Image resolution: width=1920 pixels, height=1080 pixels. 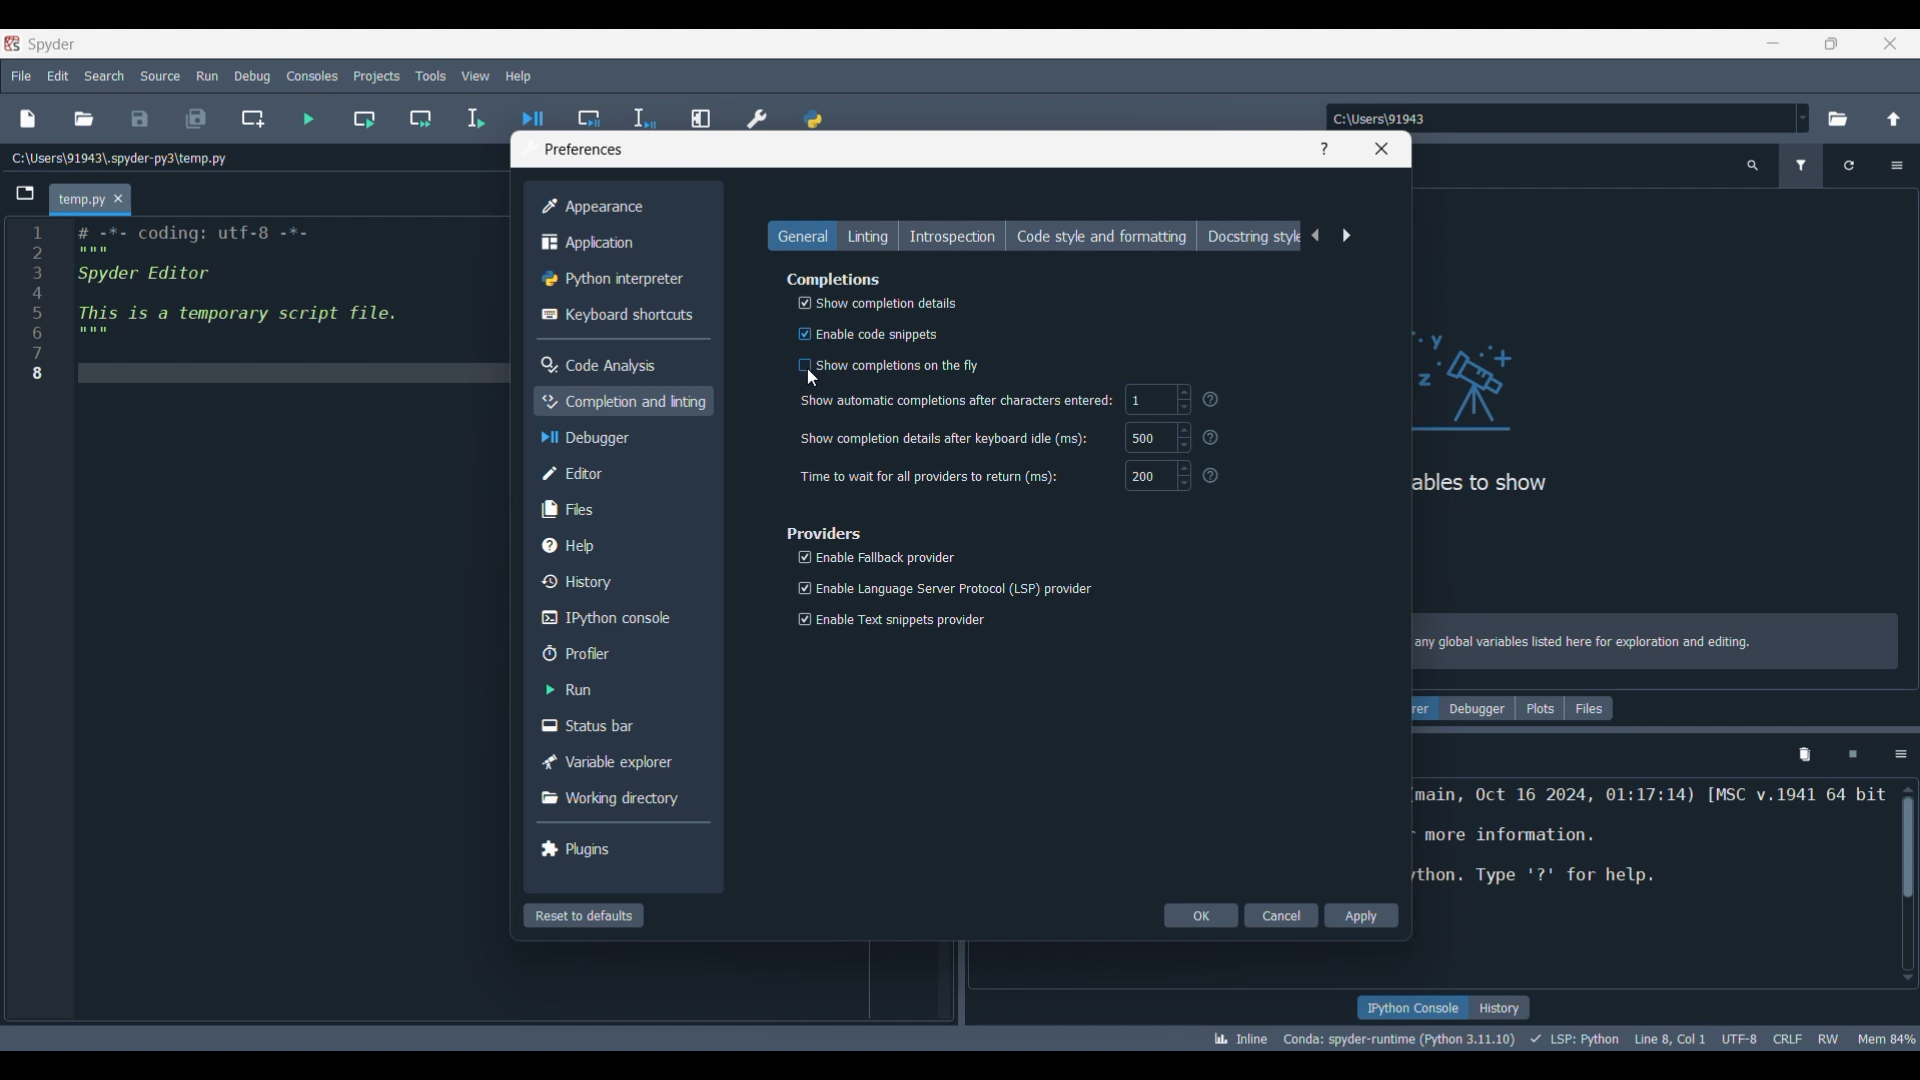 I want to click on Minimize, so click(x=1774, y=43).